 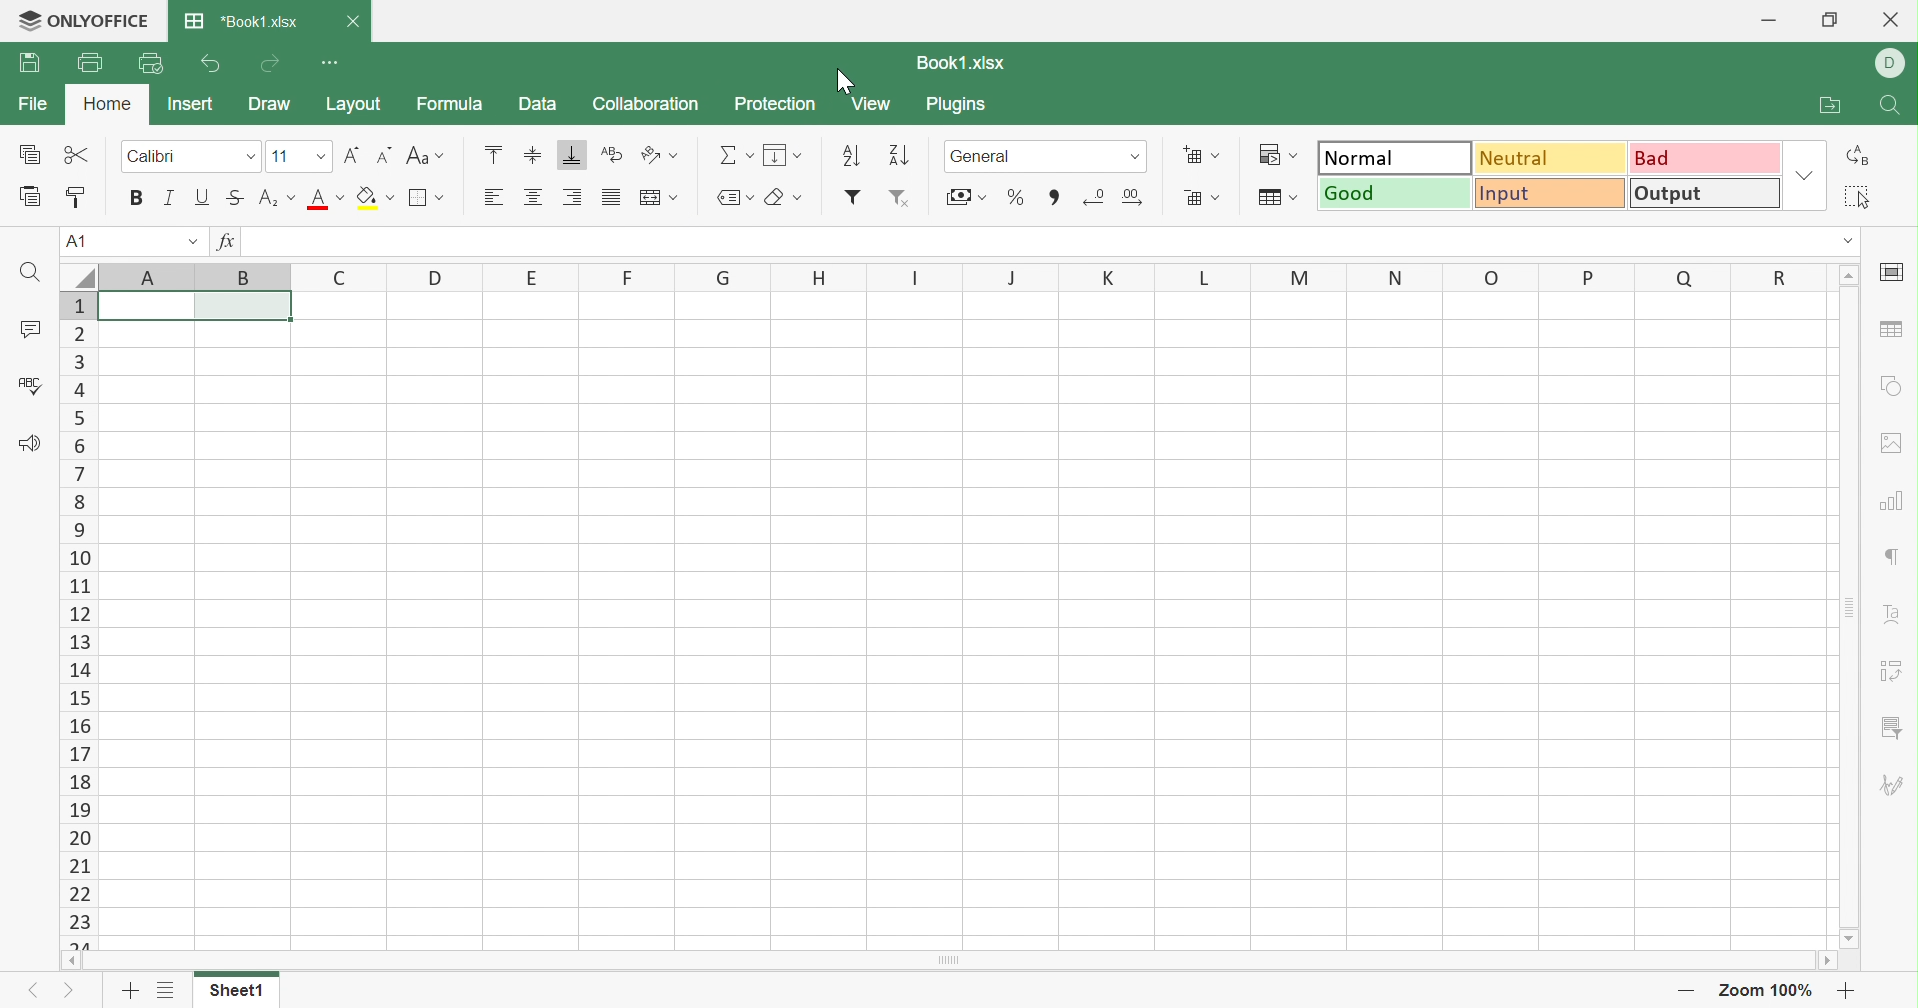 I want to click on Replace, so click(x=1860, y=156).